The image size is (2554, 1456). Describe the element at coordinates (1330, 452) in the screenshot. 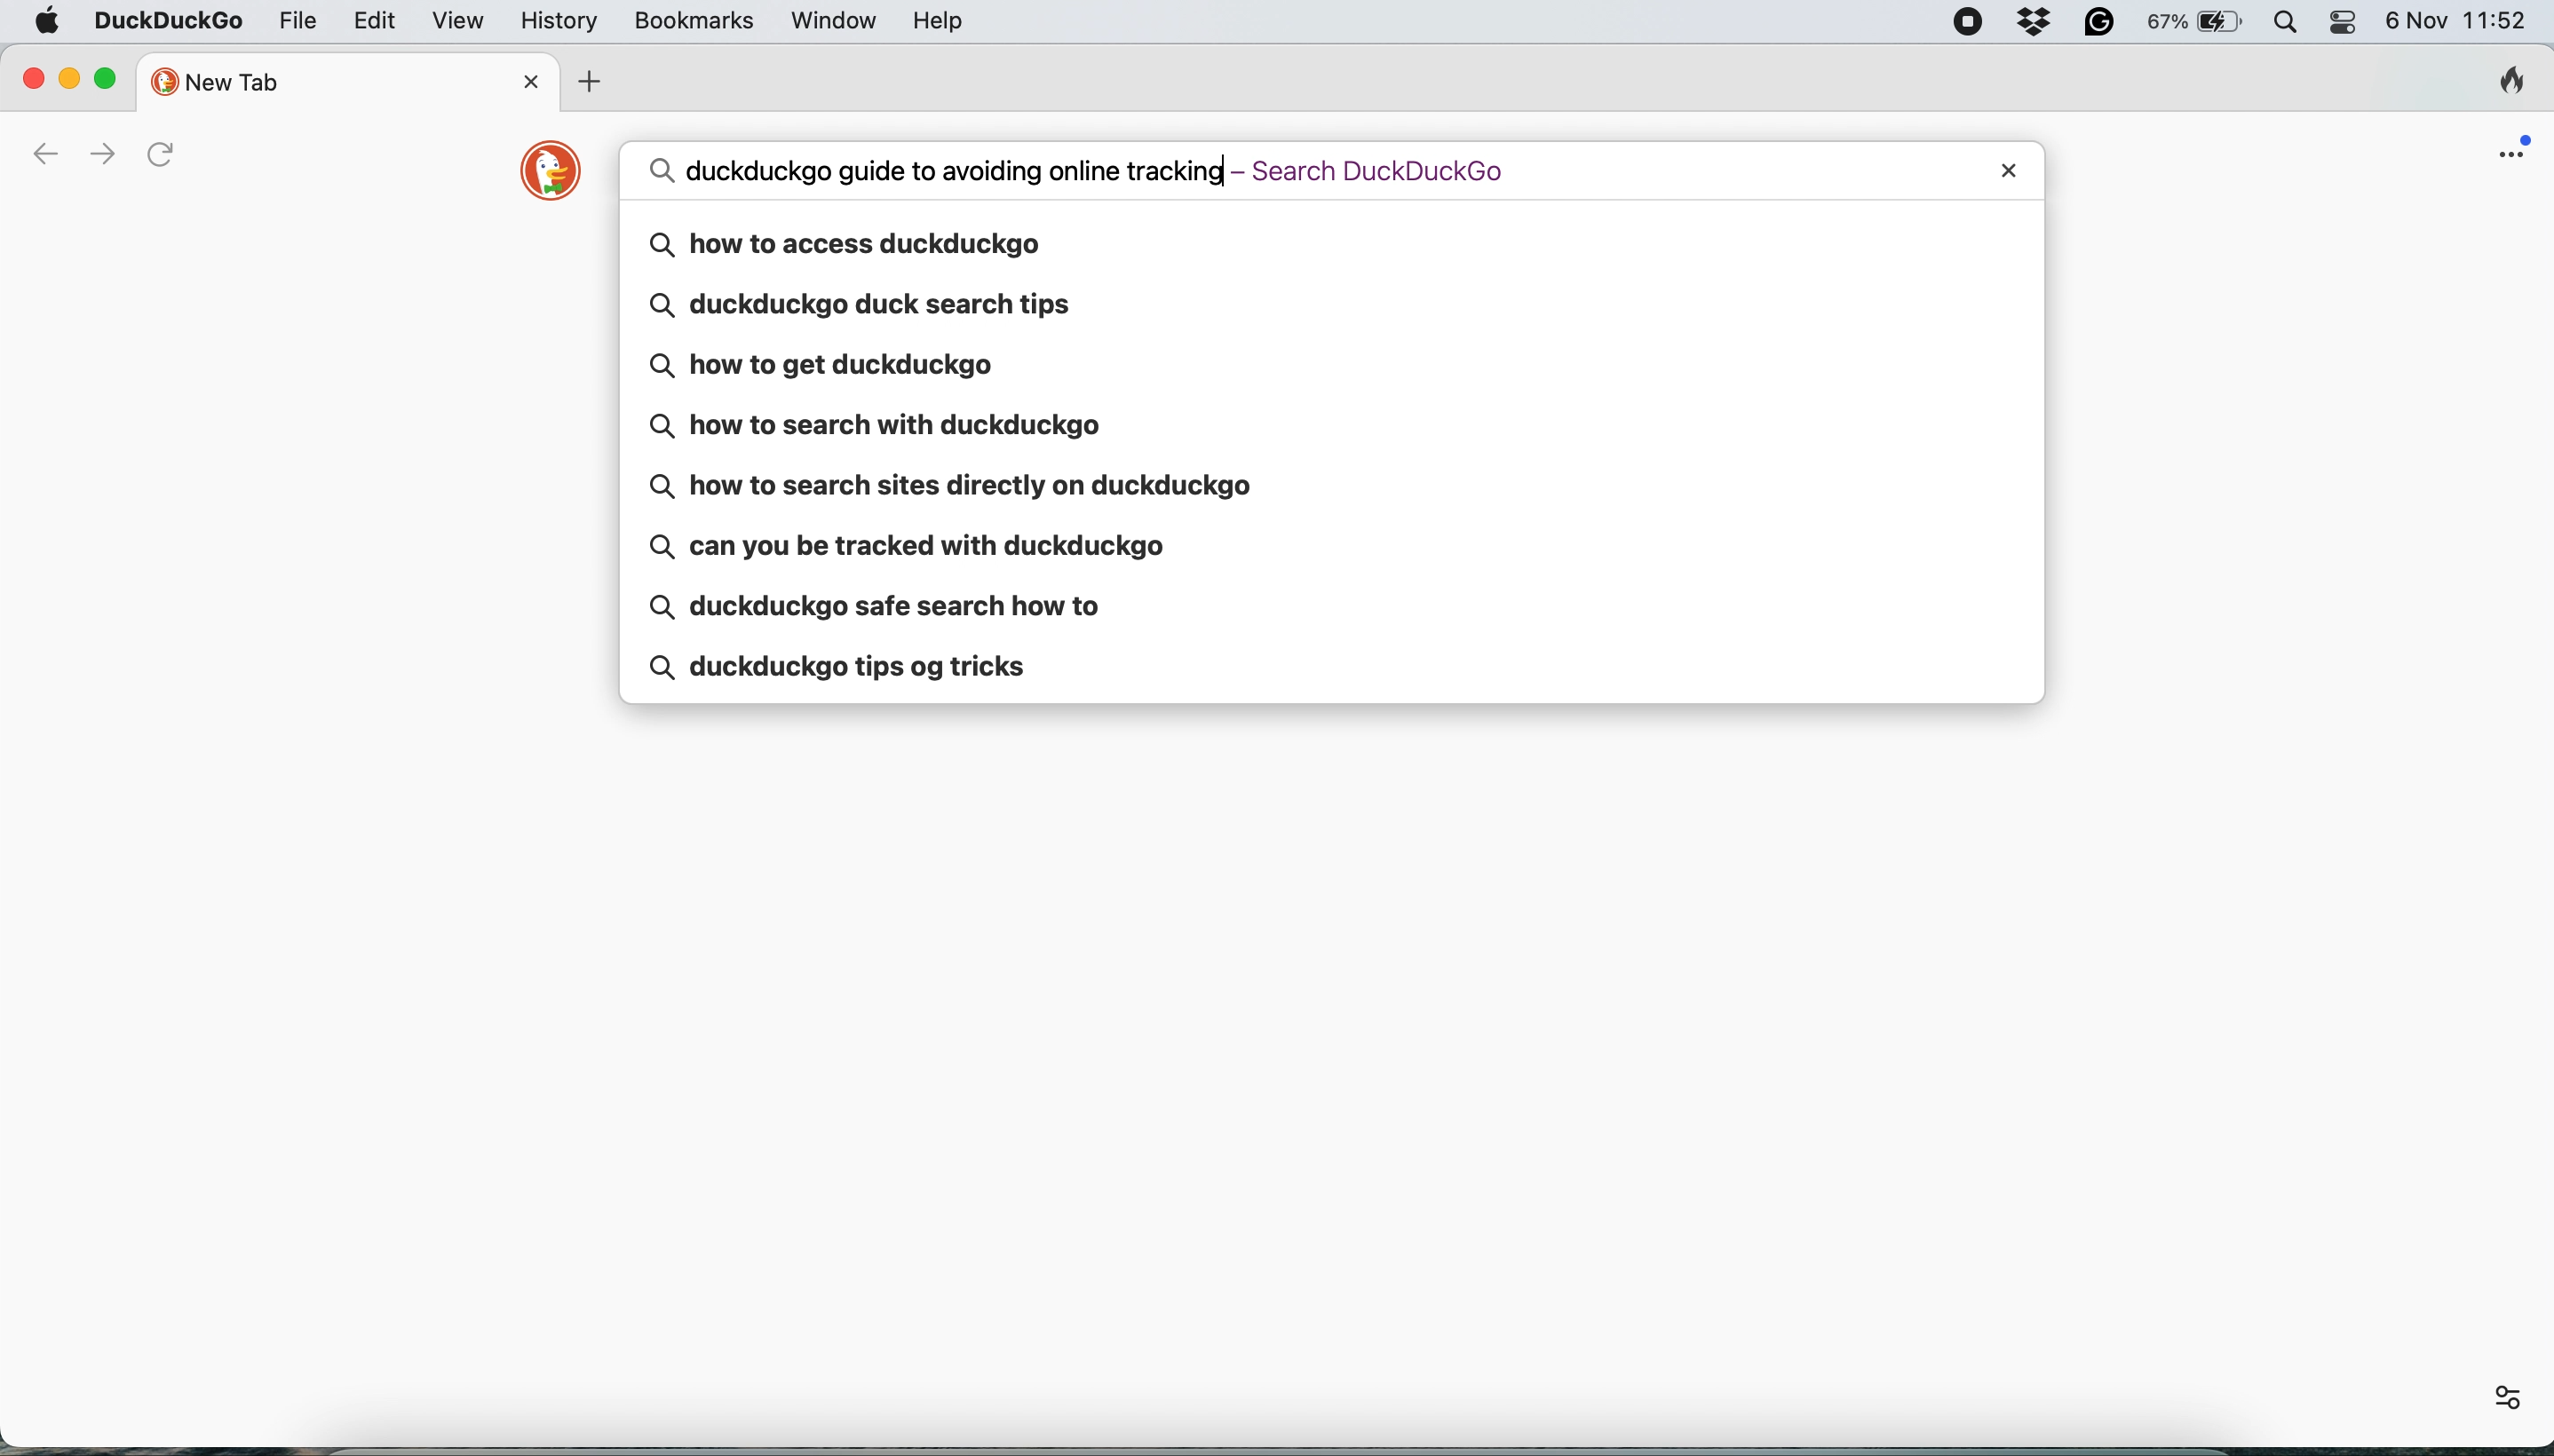

I see `search queries pop up` at that location.